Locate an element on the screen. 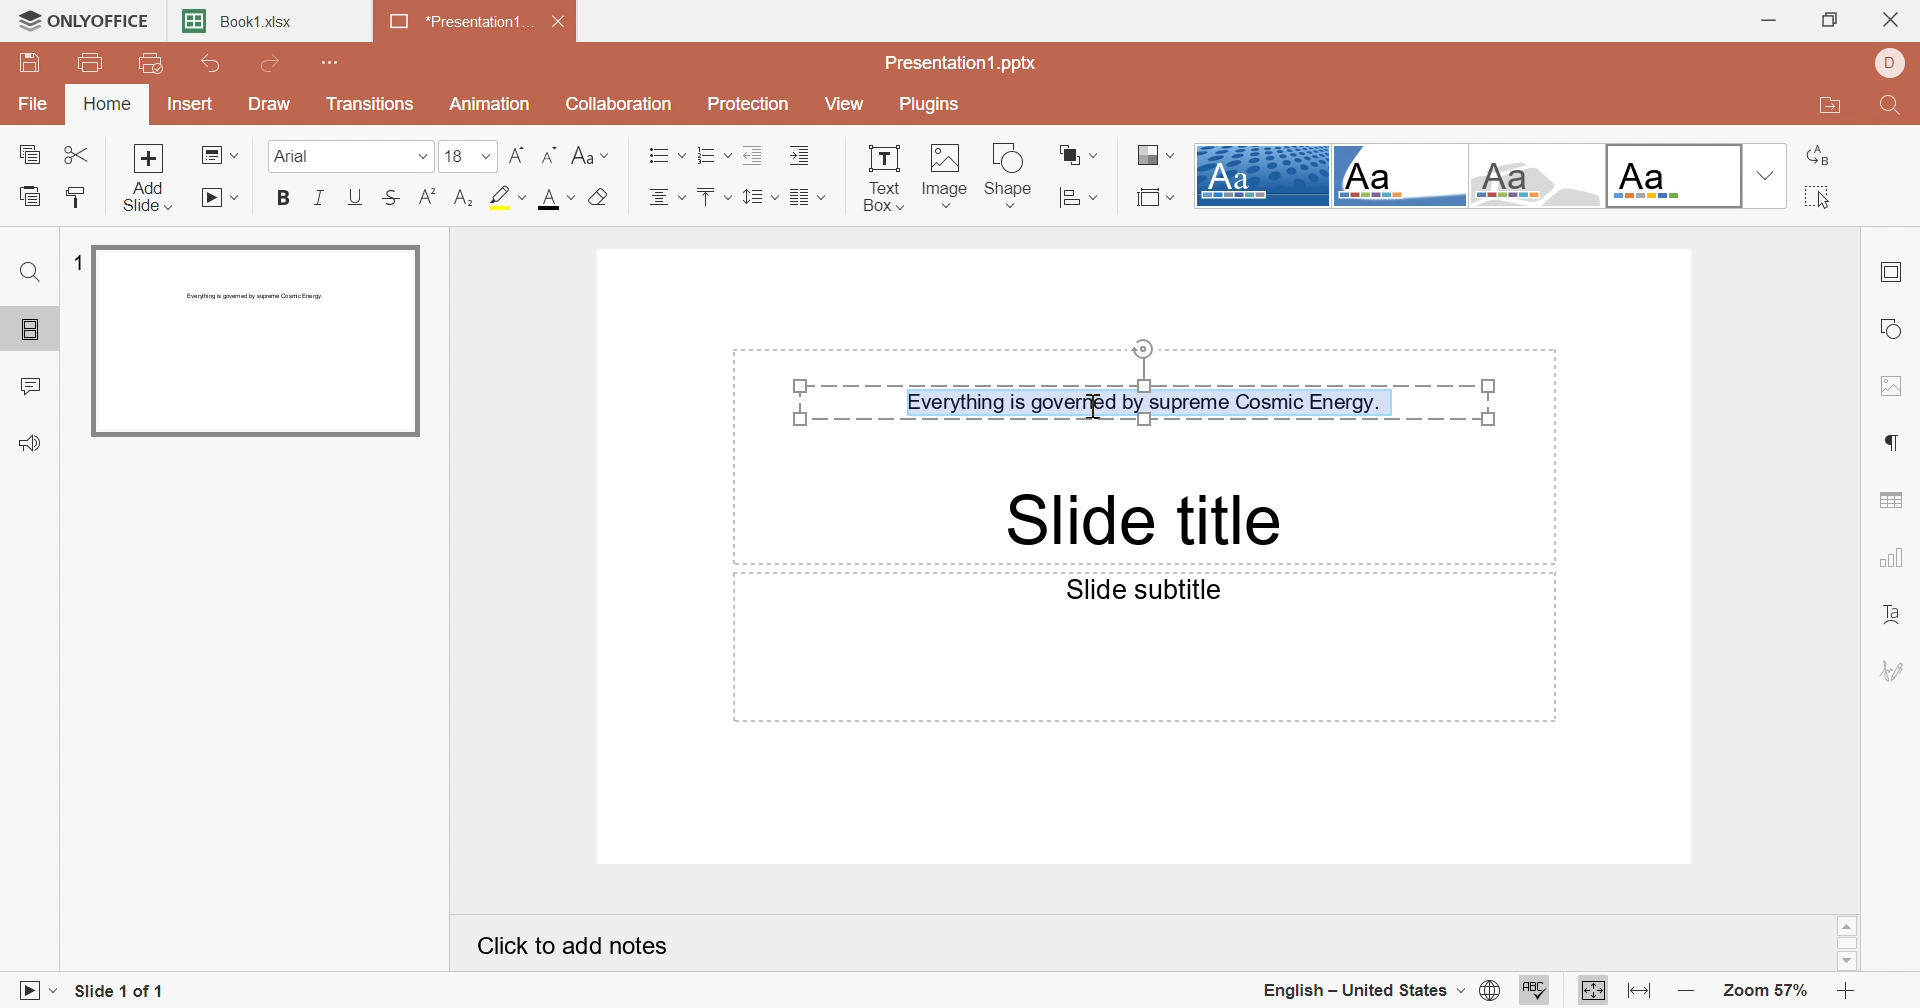  Change slide layout is located at coordinates (220, 153).